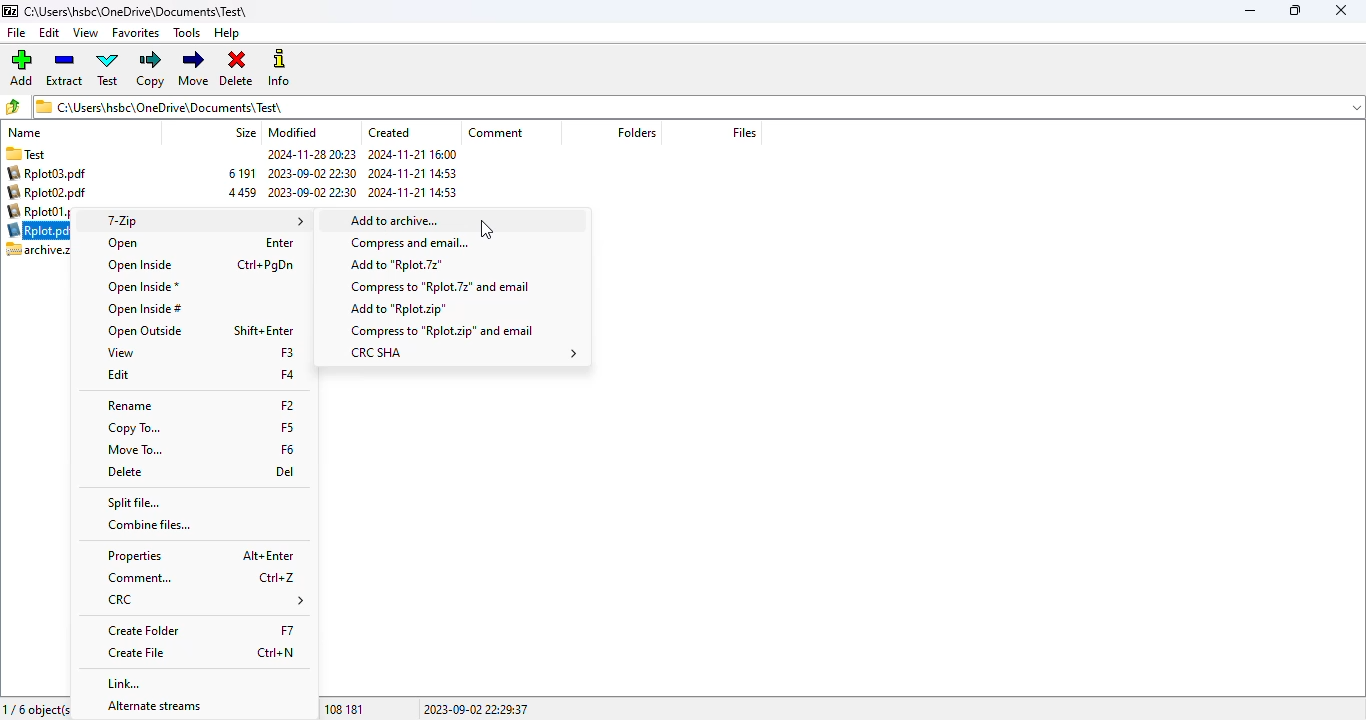 This screenshot has width=1366, height=720. What do you see at coordinates (398, 264) in the screenshot?
I see `add to .7z file` at bounding box center [398, 264].